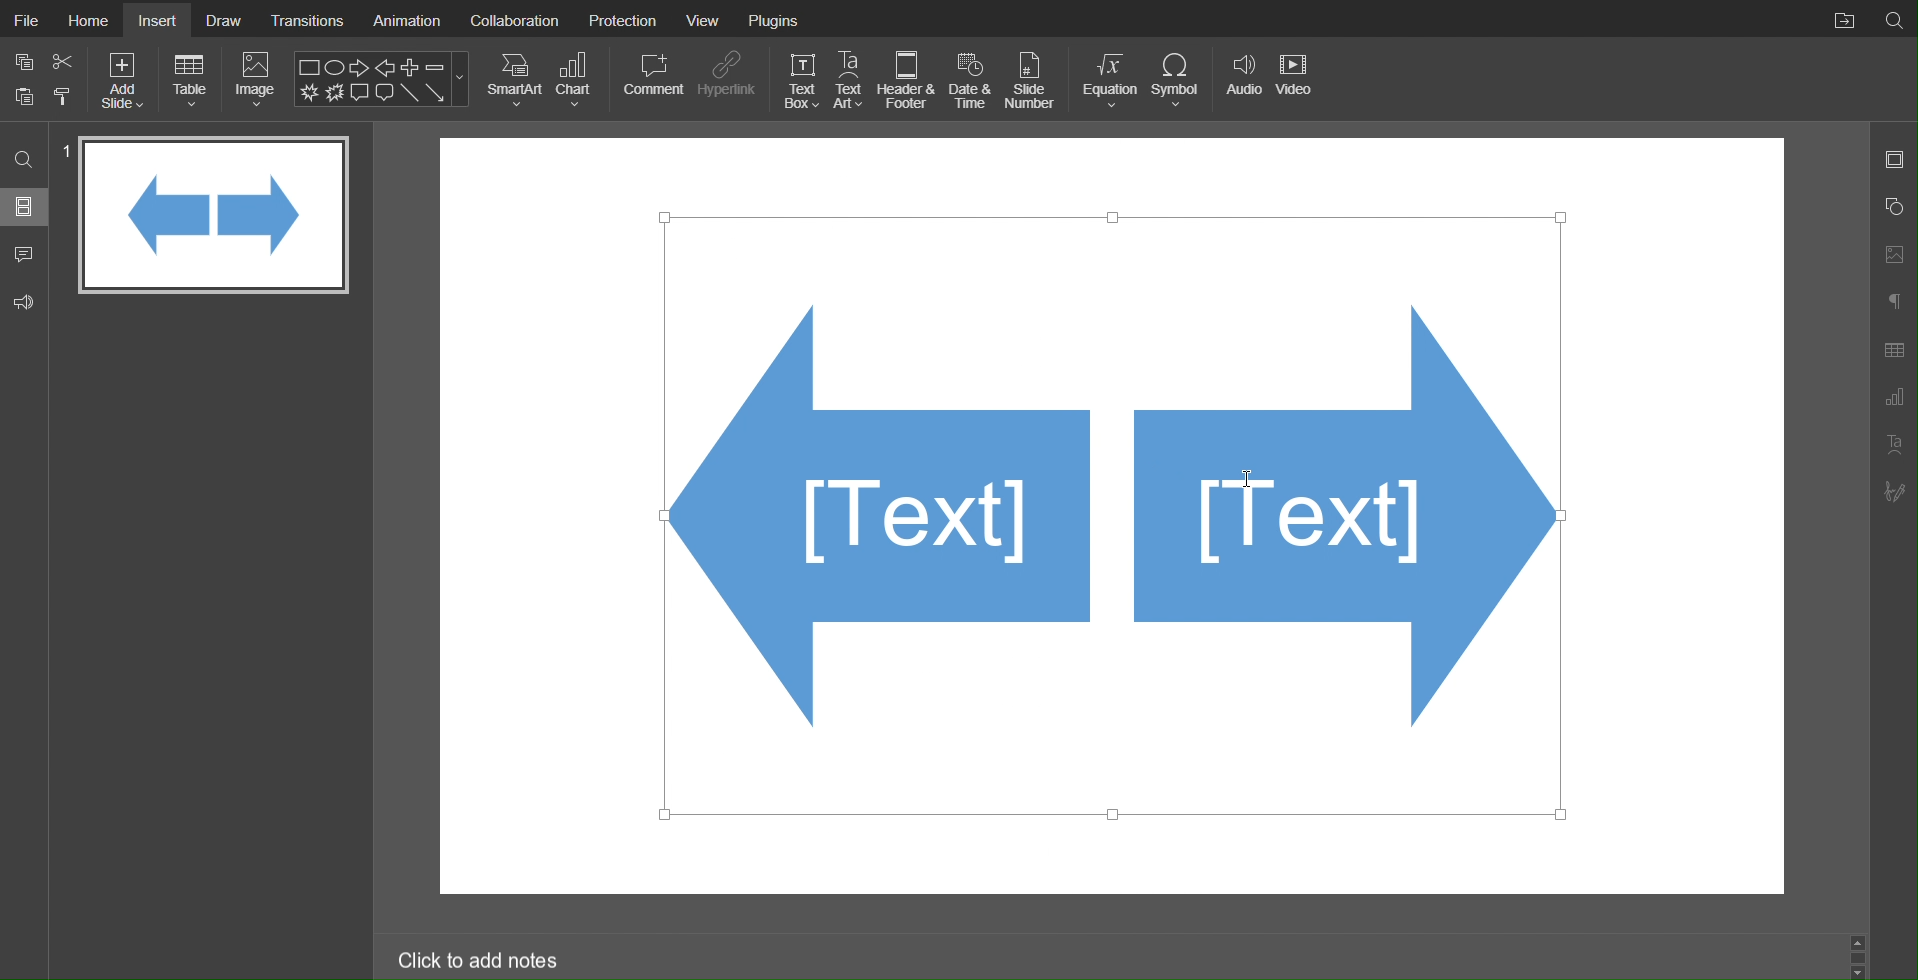  What do you see at coordinates (1839, 17) in the screenshot?
I see `Open File Location` at bounding box center [1839, 17].